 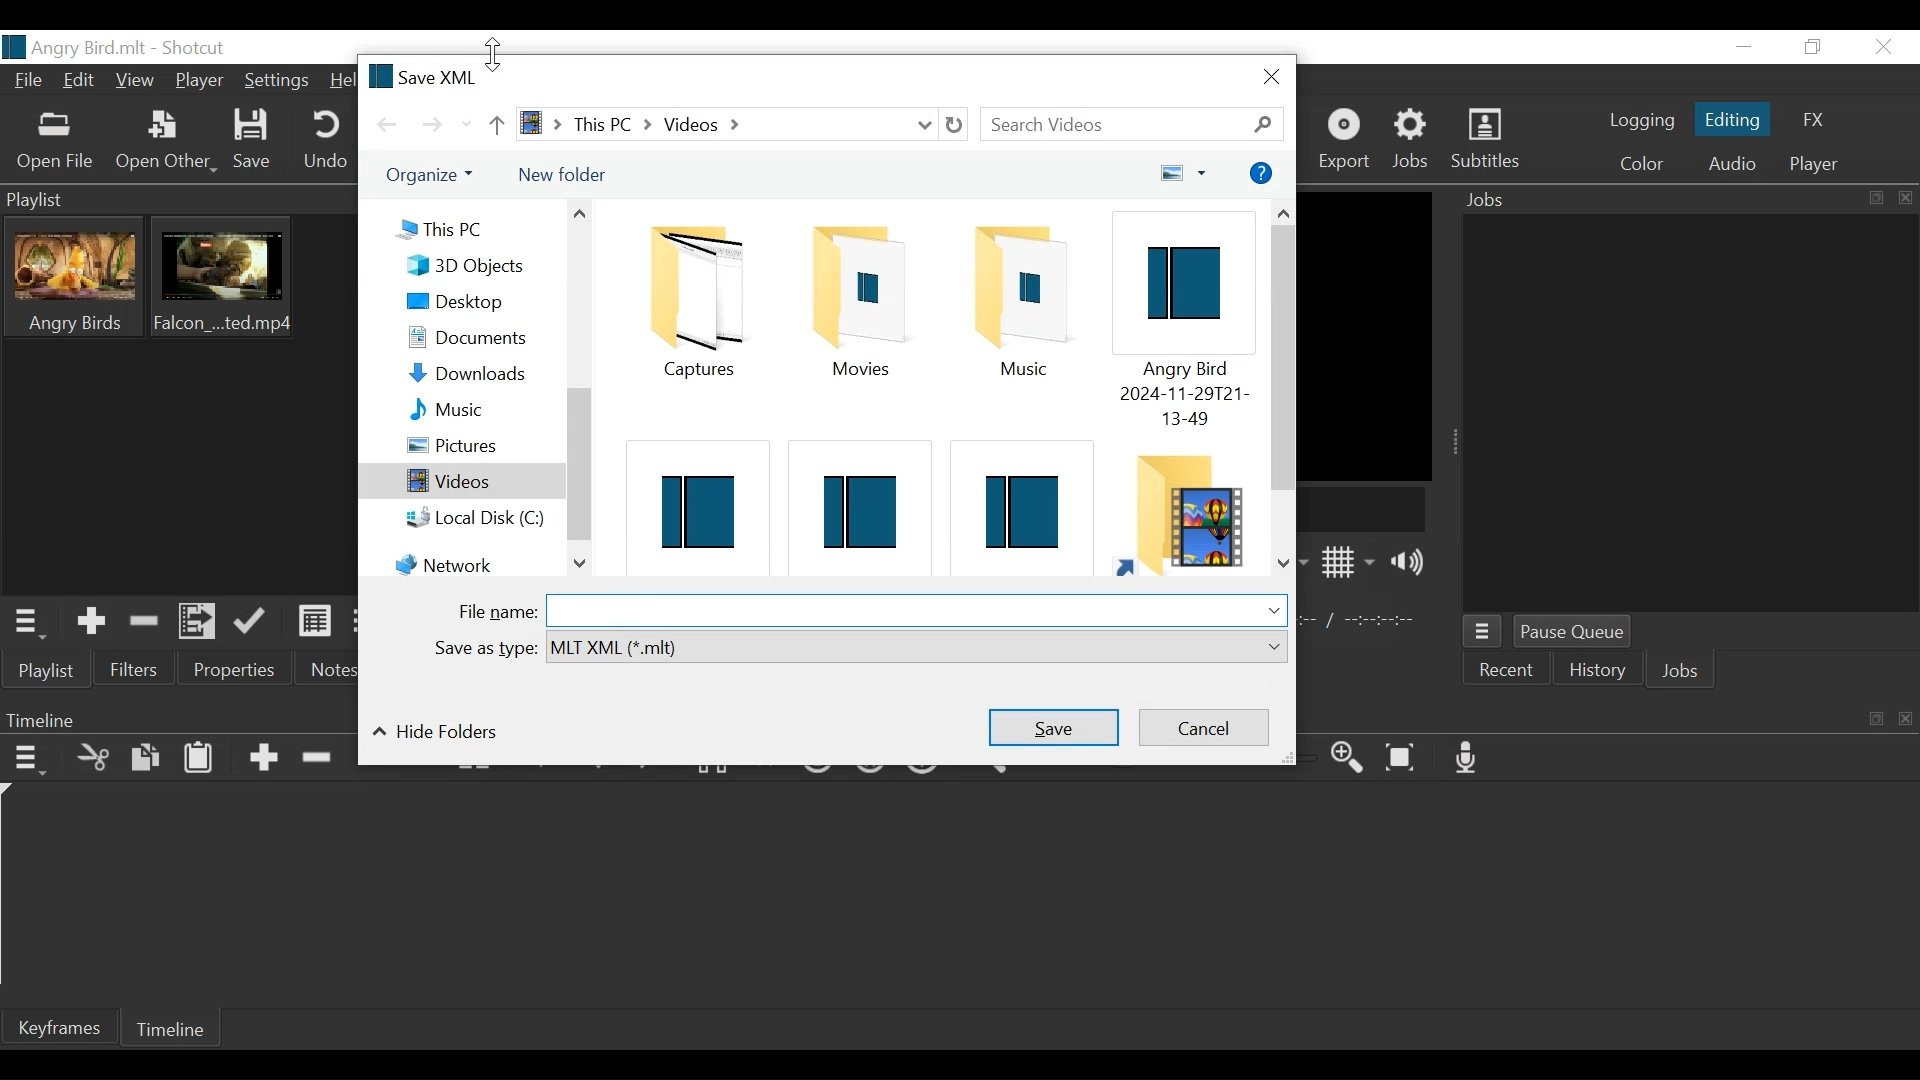 What do you see at coordinates (1886, 48) in the screenshot?
I see `Close` at bounding box center [1886, 48].